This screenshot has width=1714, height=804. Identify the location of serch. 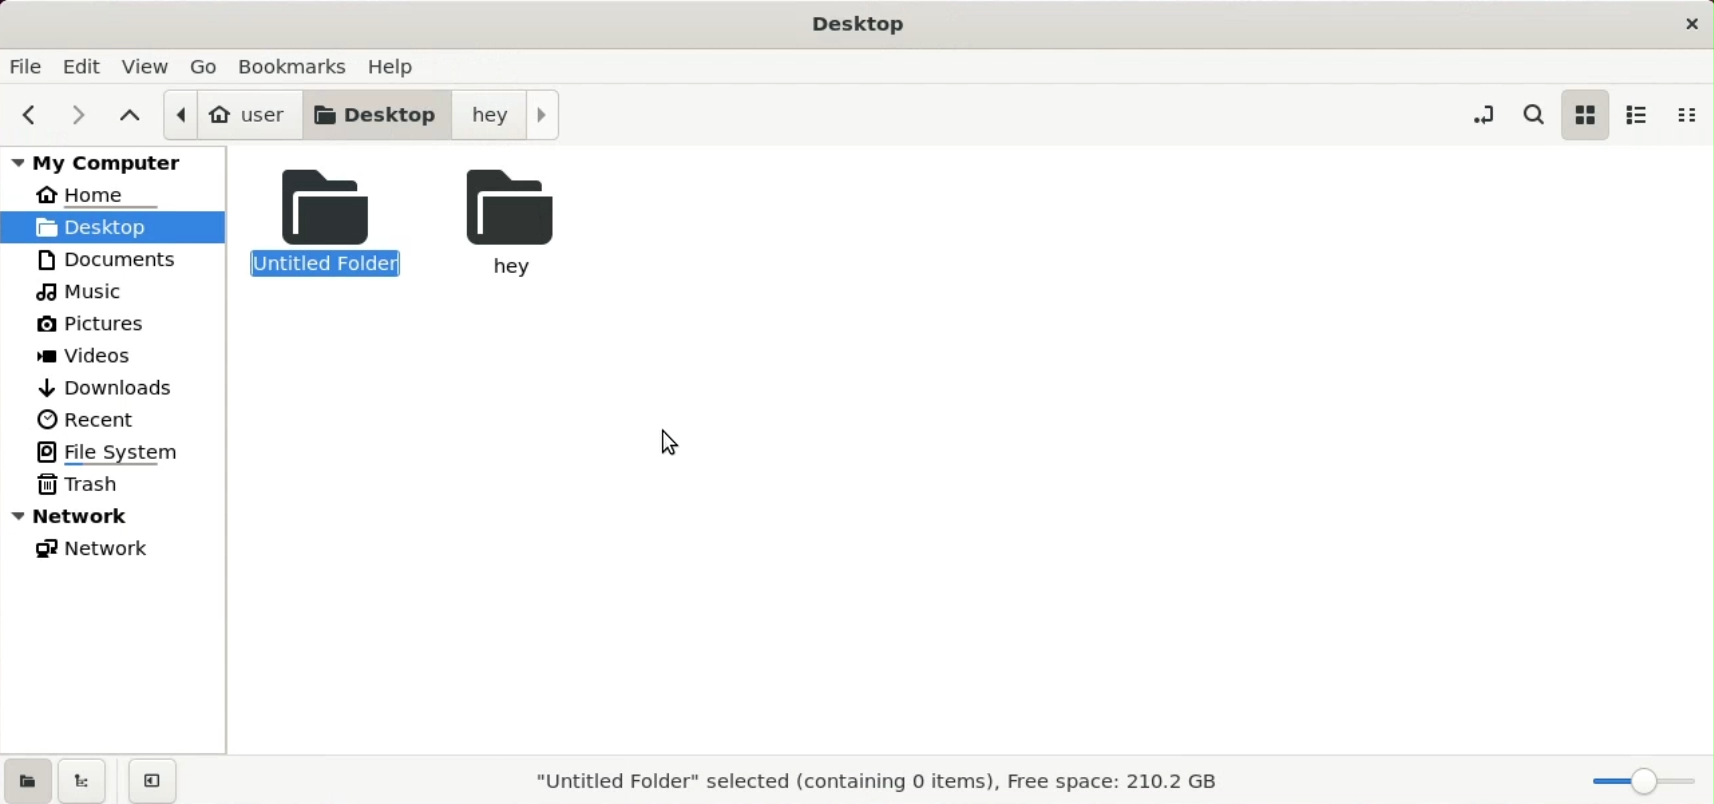
(1536, 114).